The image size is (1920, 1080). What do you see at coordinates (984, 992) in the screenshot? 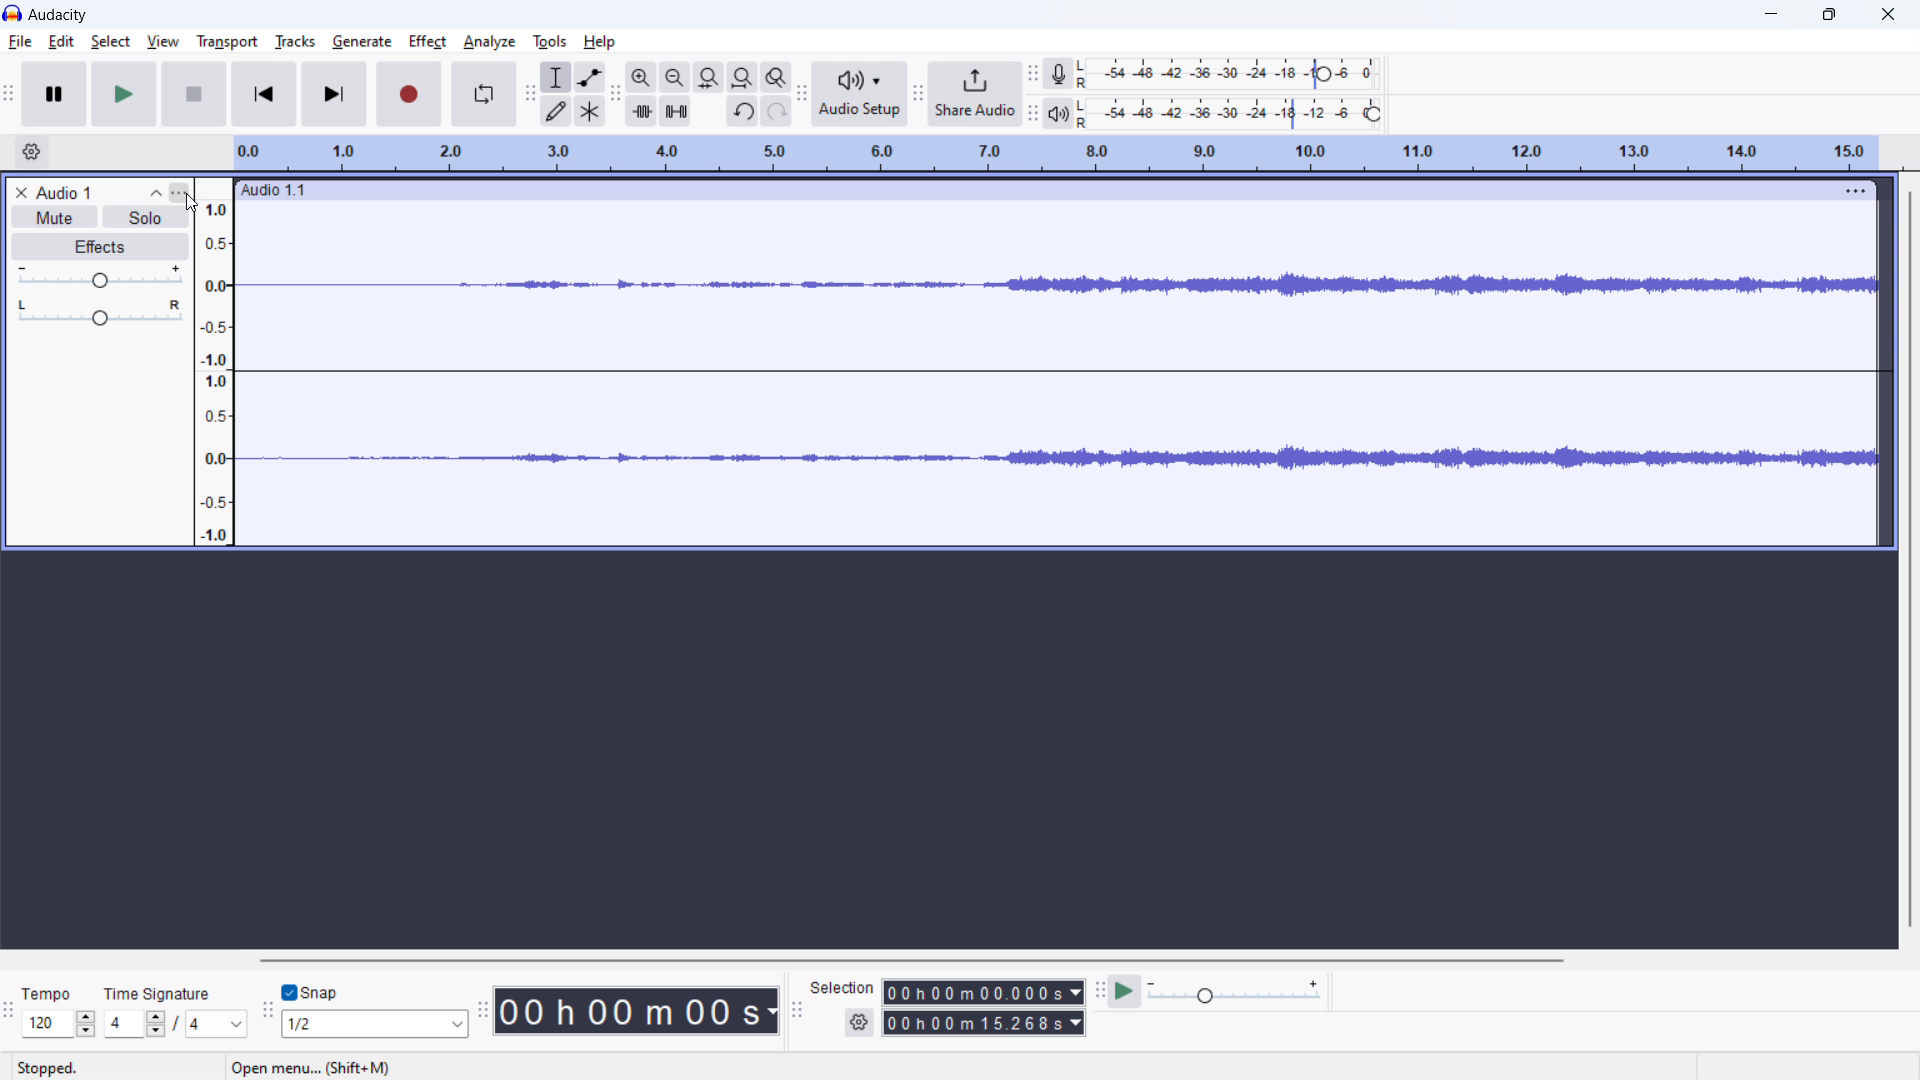
I see `start time` at bounding box center [984, 992].